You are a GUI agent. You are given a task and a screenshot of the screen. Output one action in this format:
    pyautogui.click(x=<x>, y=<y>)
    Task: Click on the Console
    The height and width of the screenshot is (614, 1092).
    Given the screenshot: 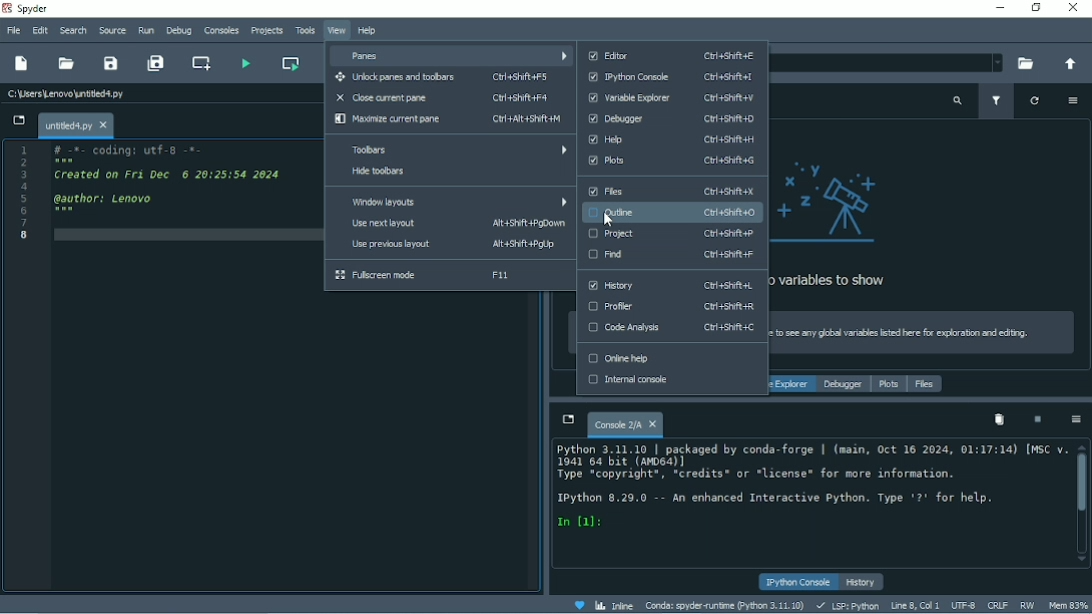 What is the action you would take?
    pyautogui.click(x=814, y=486)
    